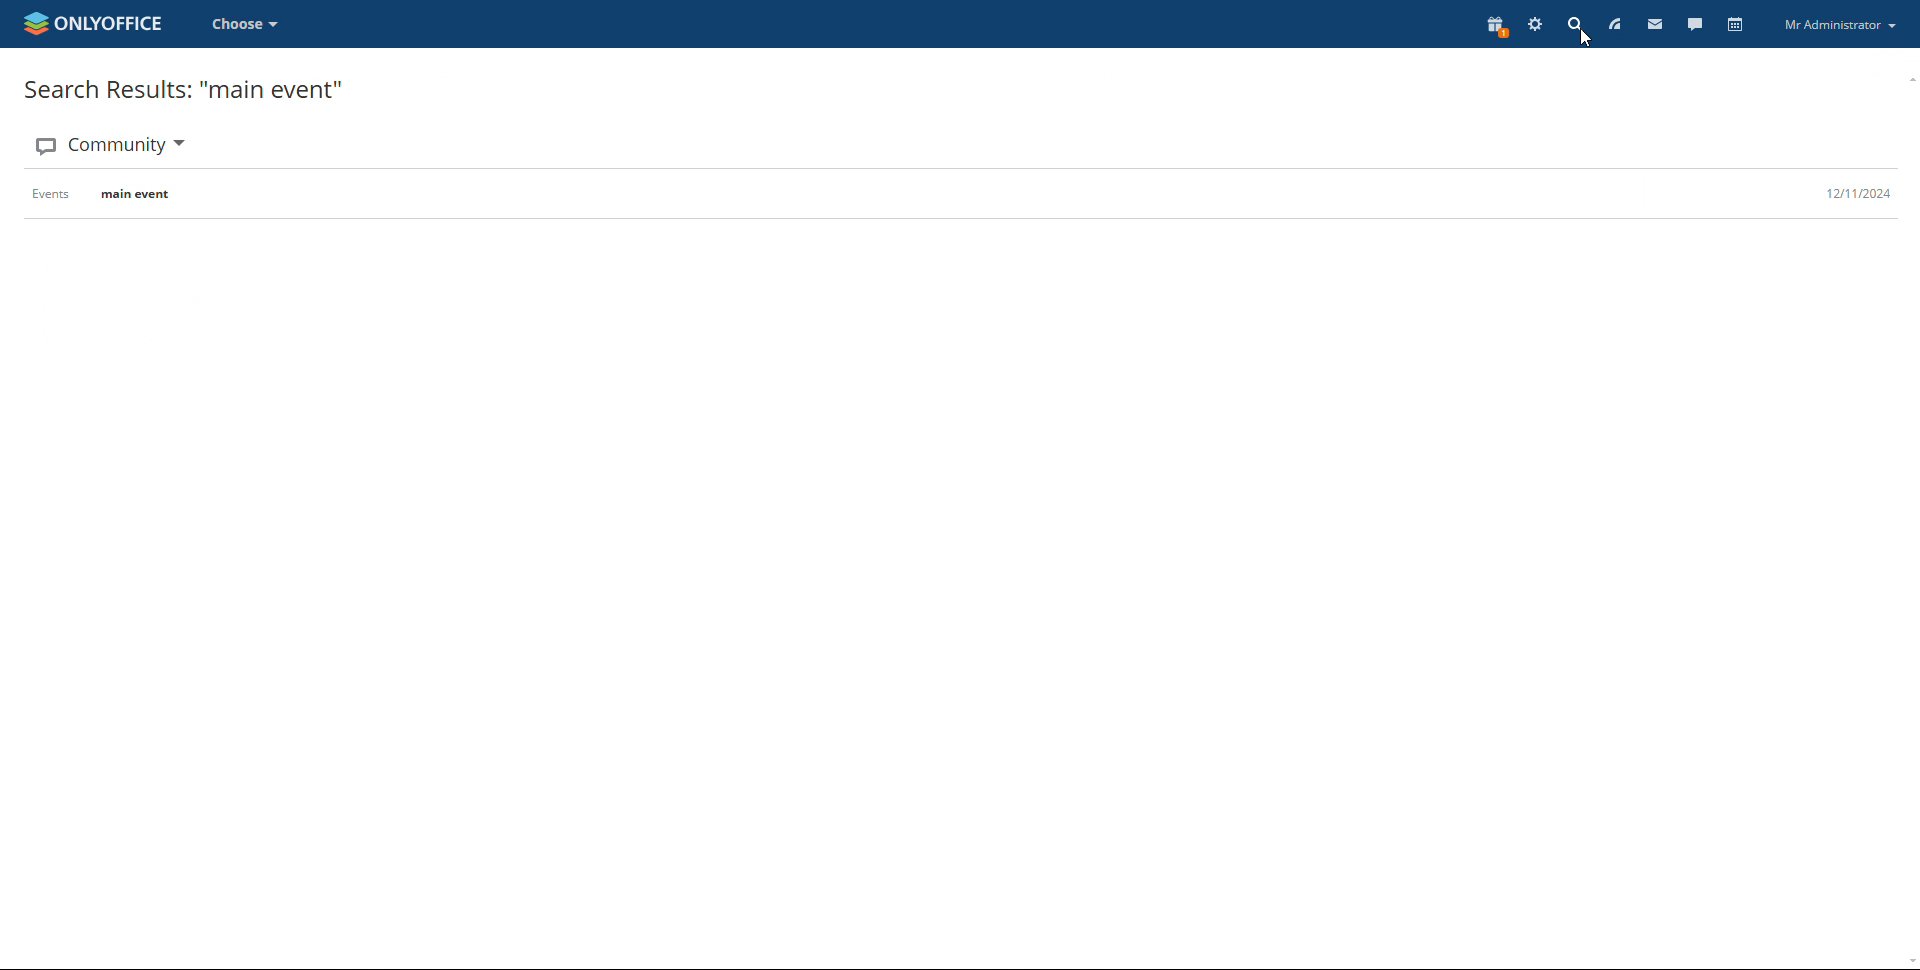  Describe the element at coordinates (90, 23) in the screenshot. I see `onlyoffice logo` at that location.